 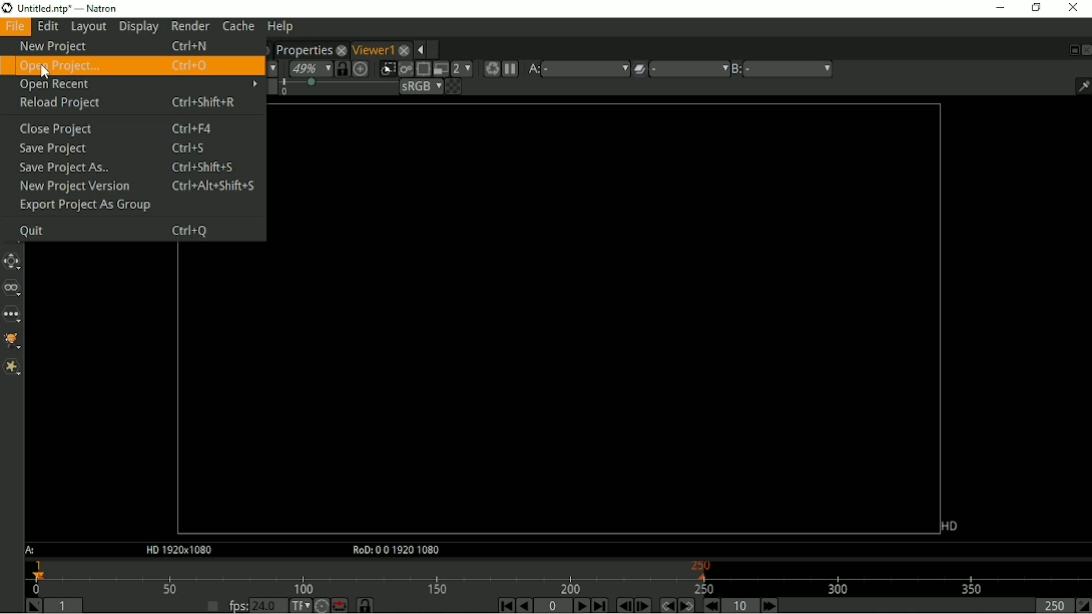 I want to click on Next keyframe, so click(x=684, y=605).